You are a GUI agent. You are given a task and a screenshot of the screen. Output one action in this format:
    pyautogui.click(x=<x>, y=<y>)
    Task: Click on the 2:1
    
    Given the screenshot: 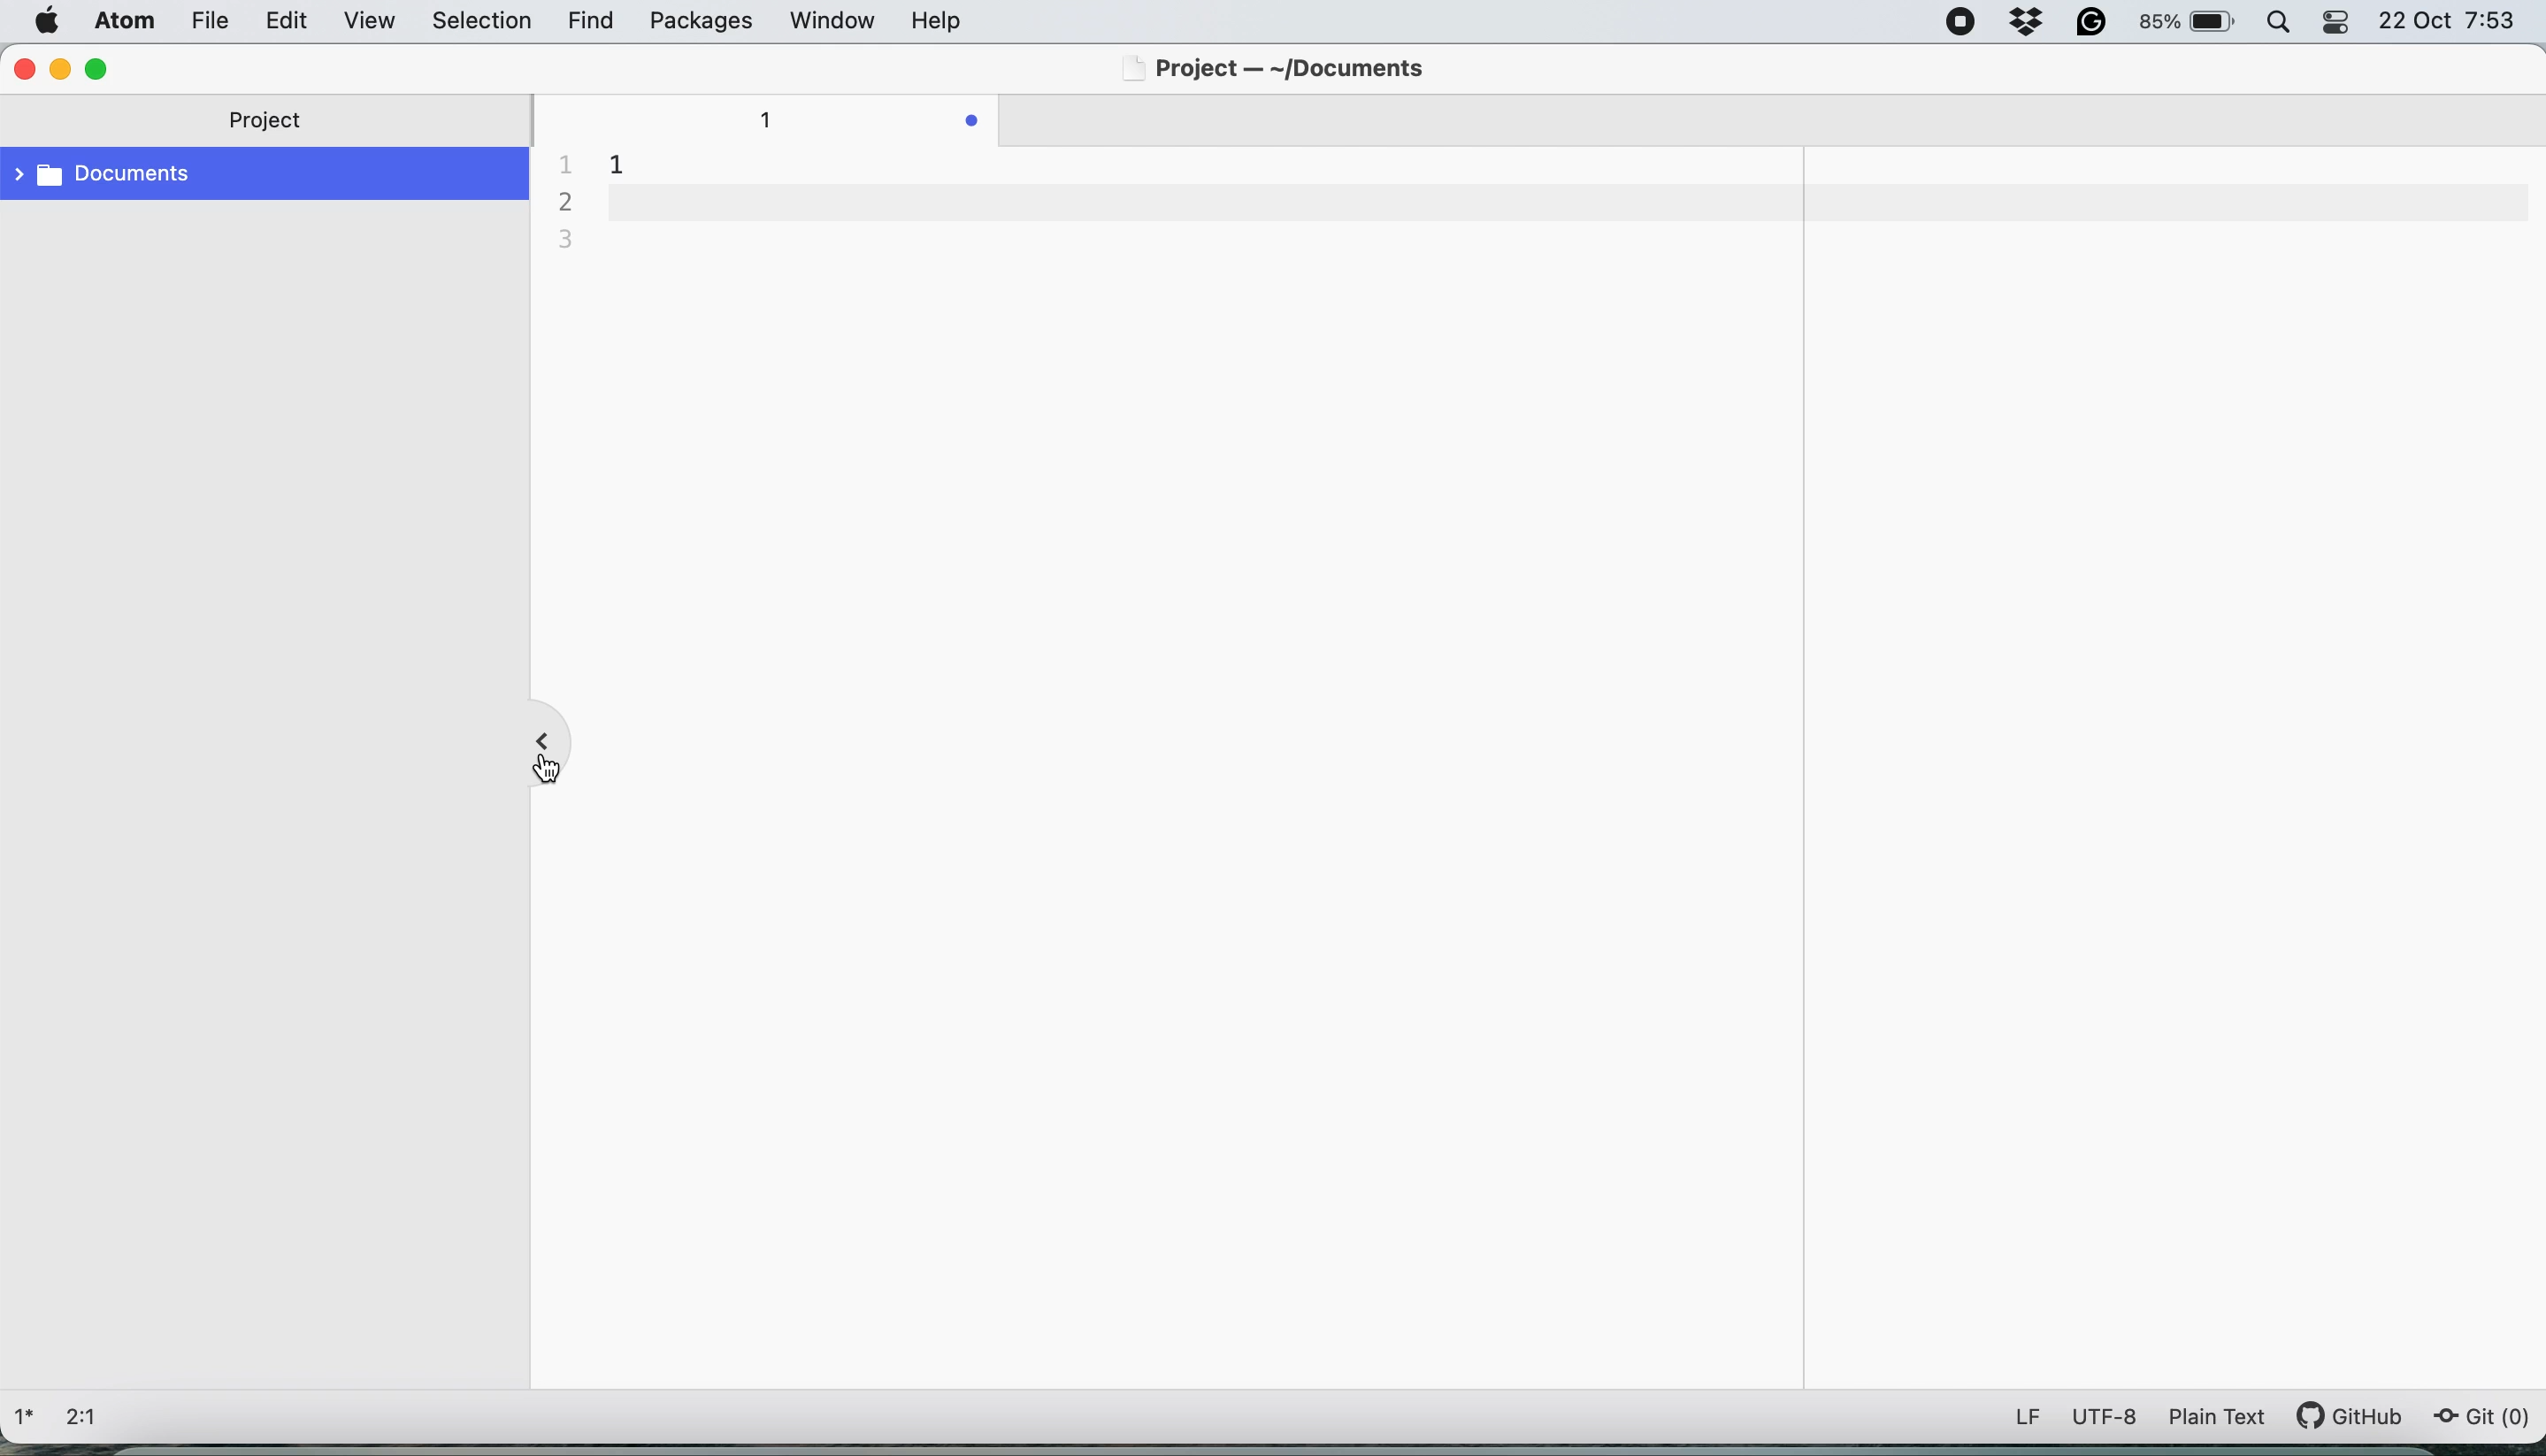 What is the action you would take?
    pyautogui.click(x=93, y=1418)
    